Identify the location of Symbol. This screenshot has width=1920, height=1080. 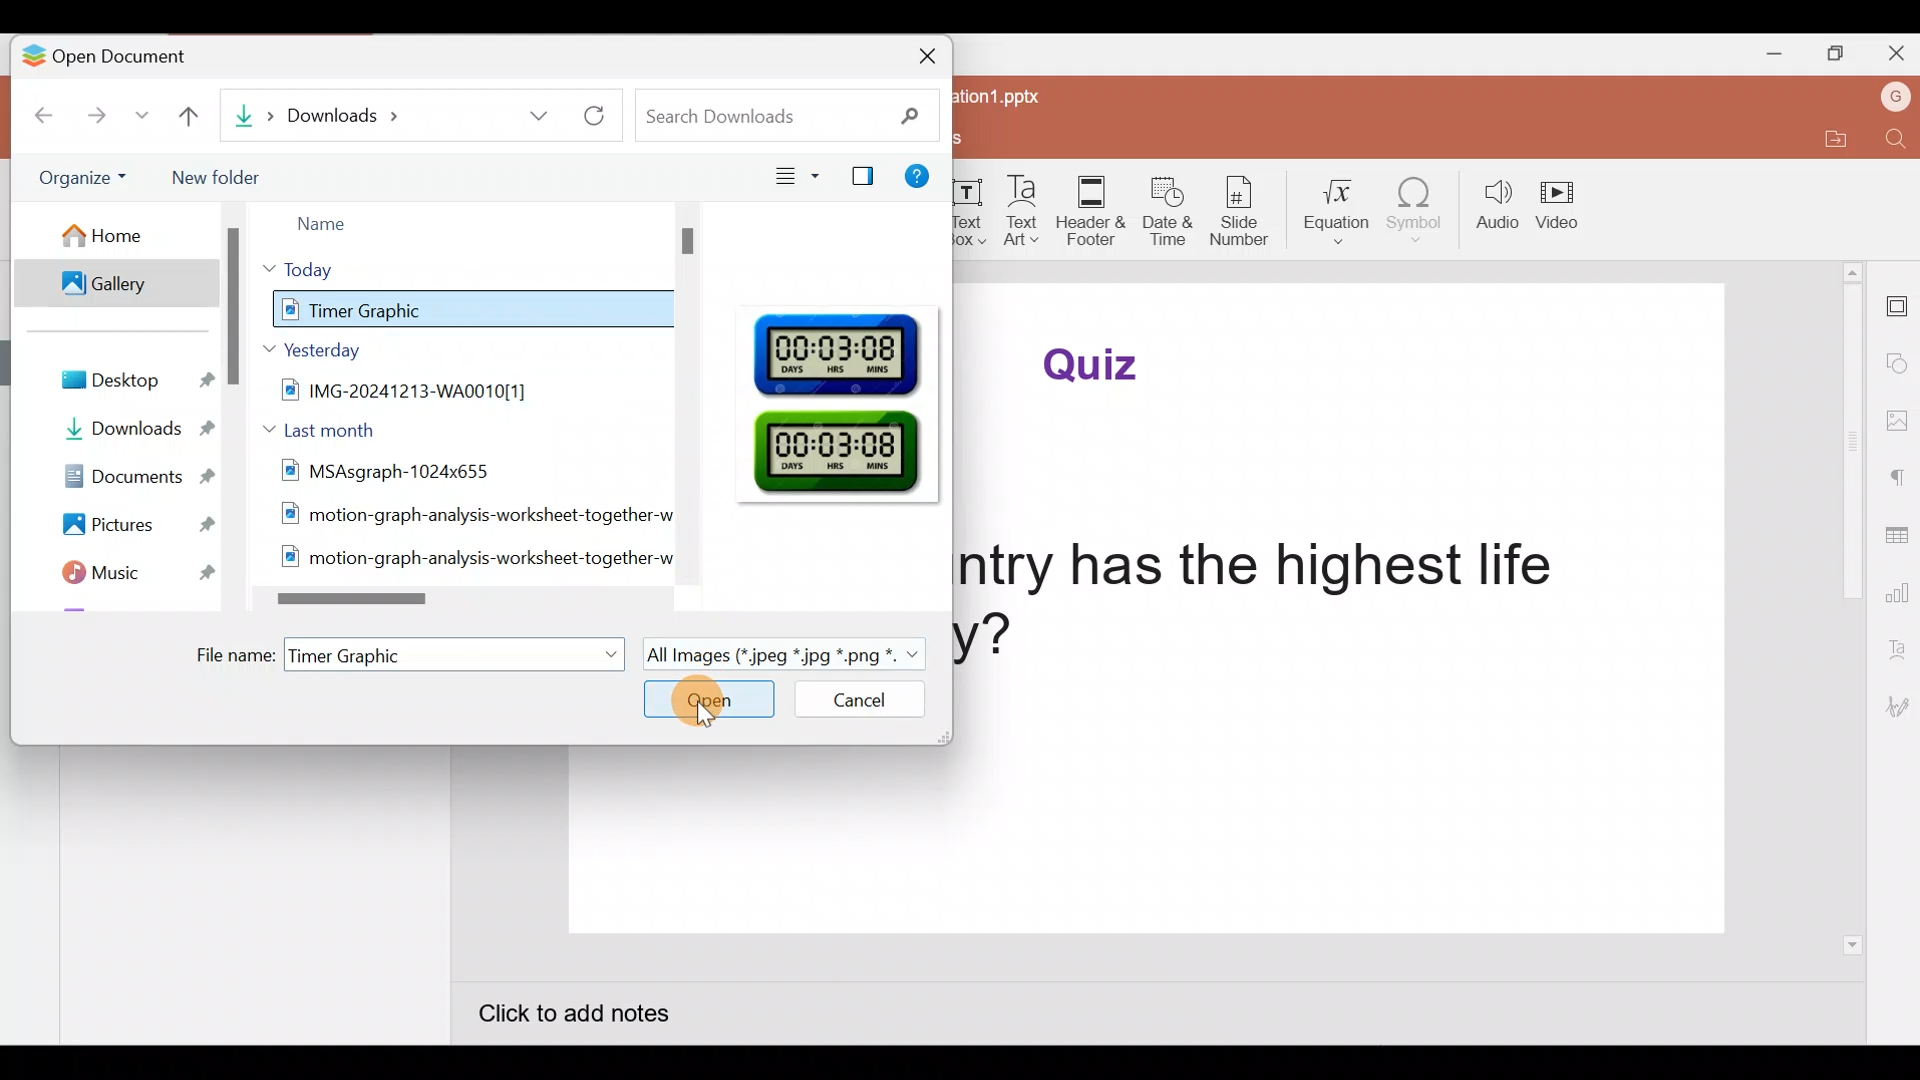
(1420, 208).